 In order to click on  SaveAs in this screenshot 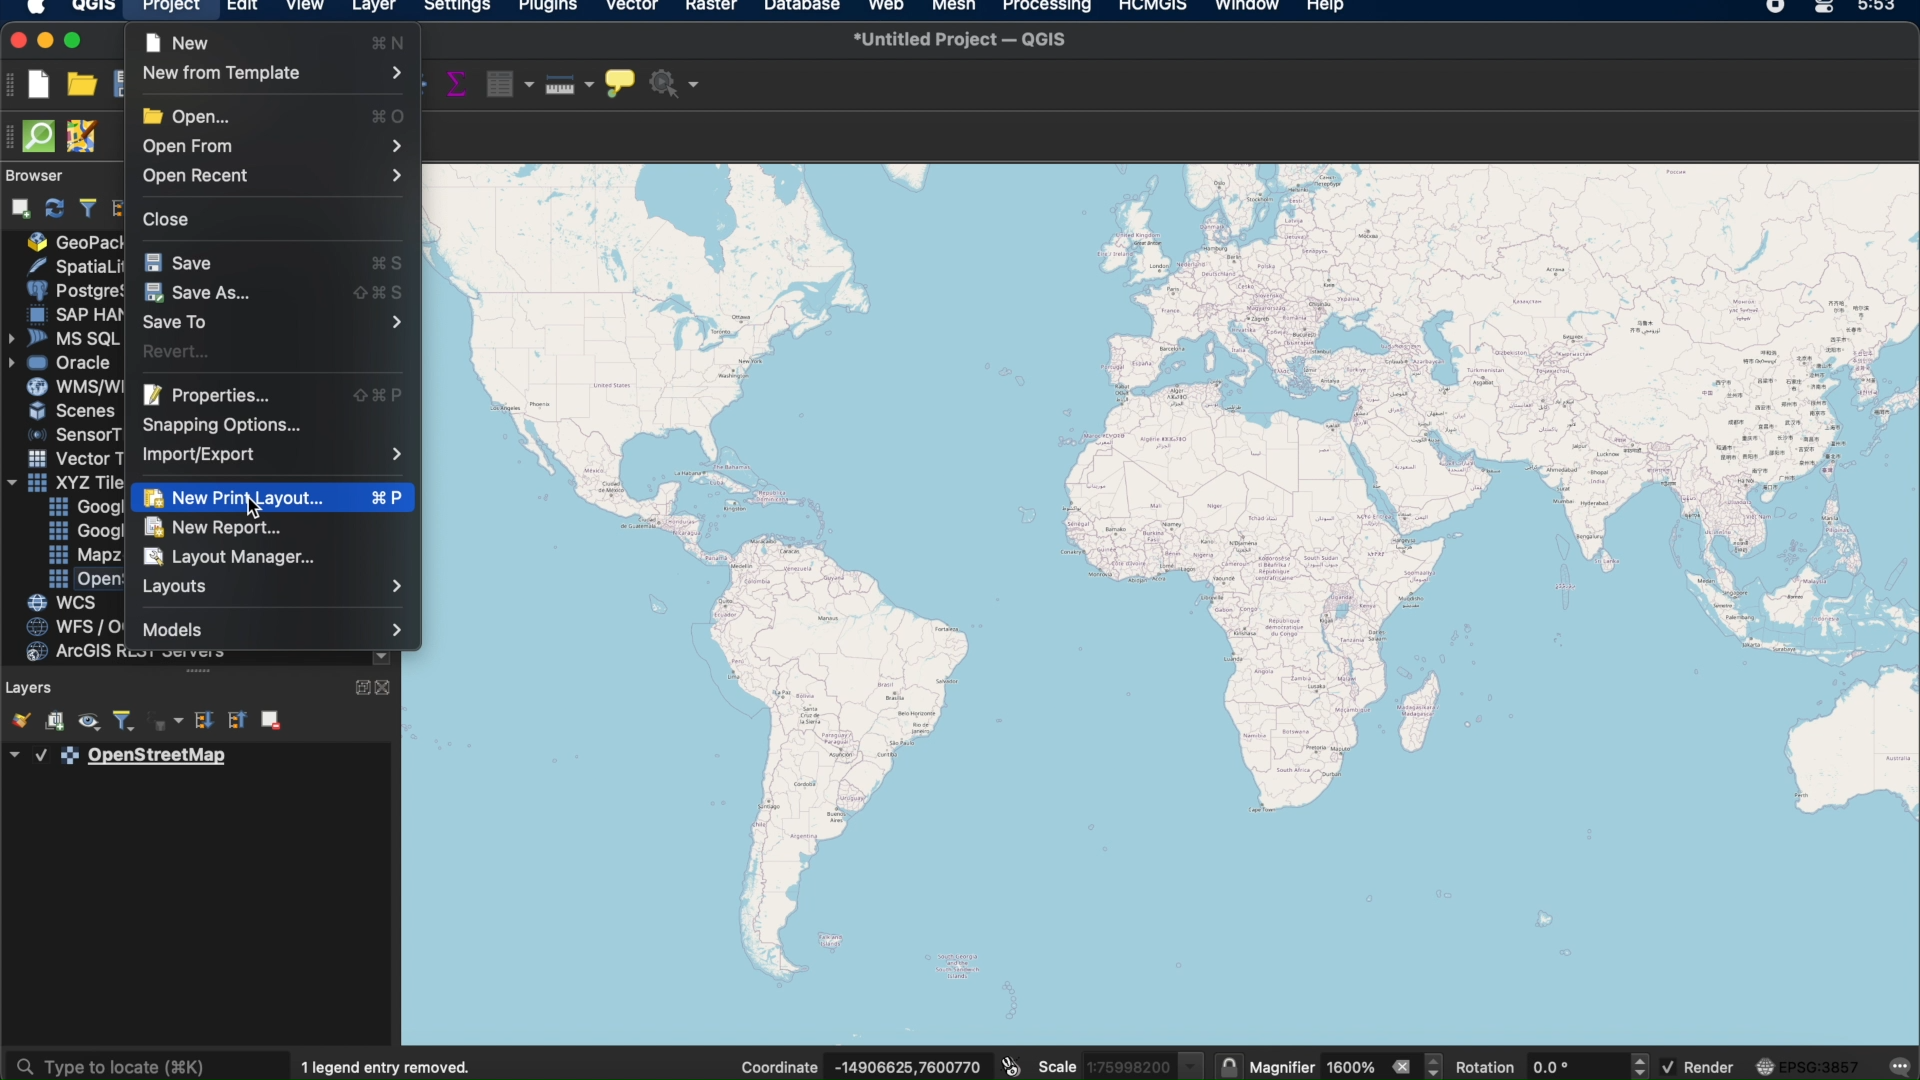, I will do `click(273, 291)`.